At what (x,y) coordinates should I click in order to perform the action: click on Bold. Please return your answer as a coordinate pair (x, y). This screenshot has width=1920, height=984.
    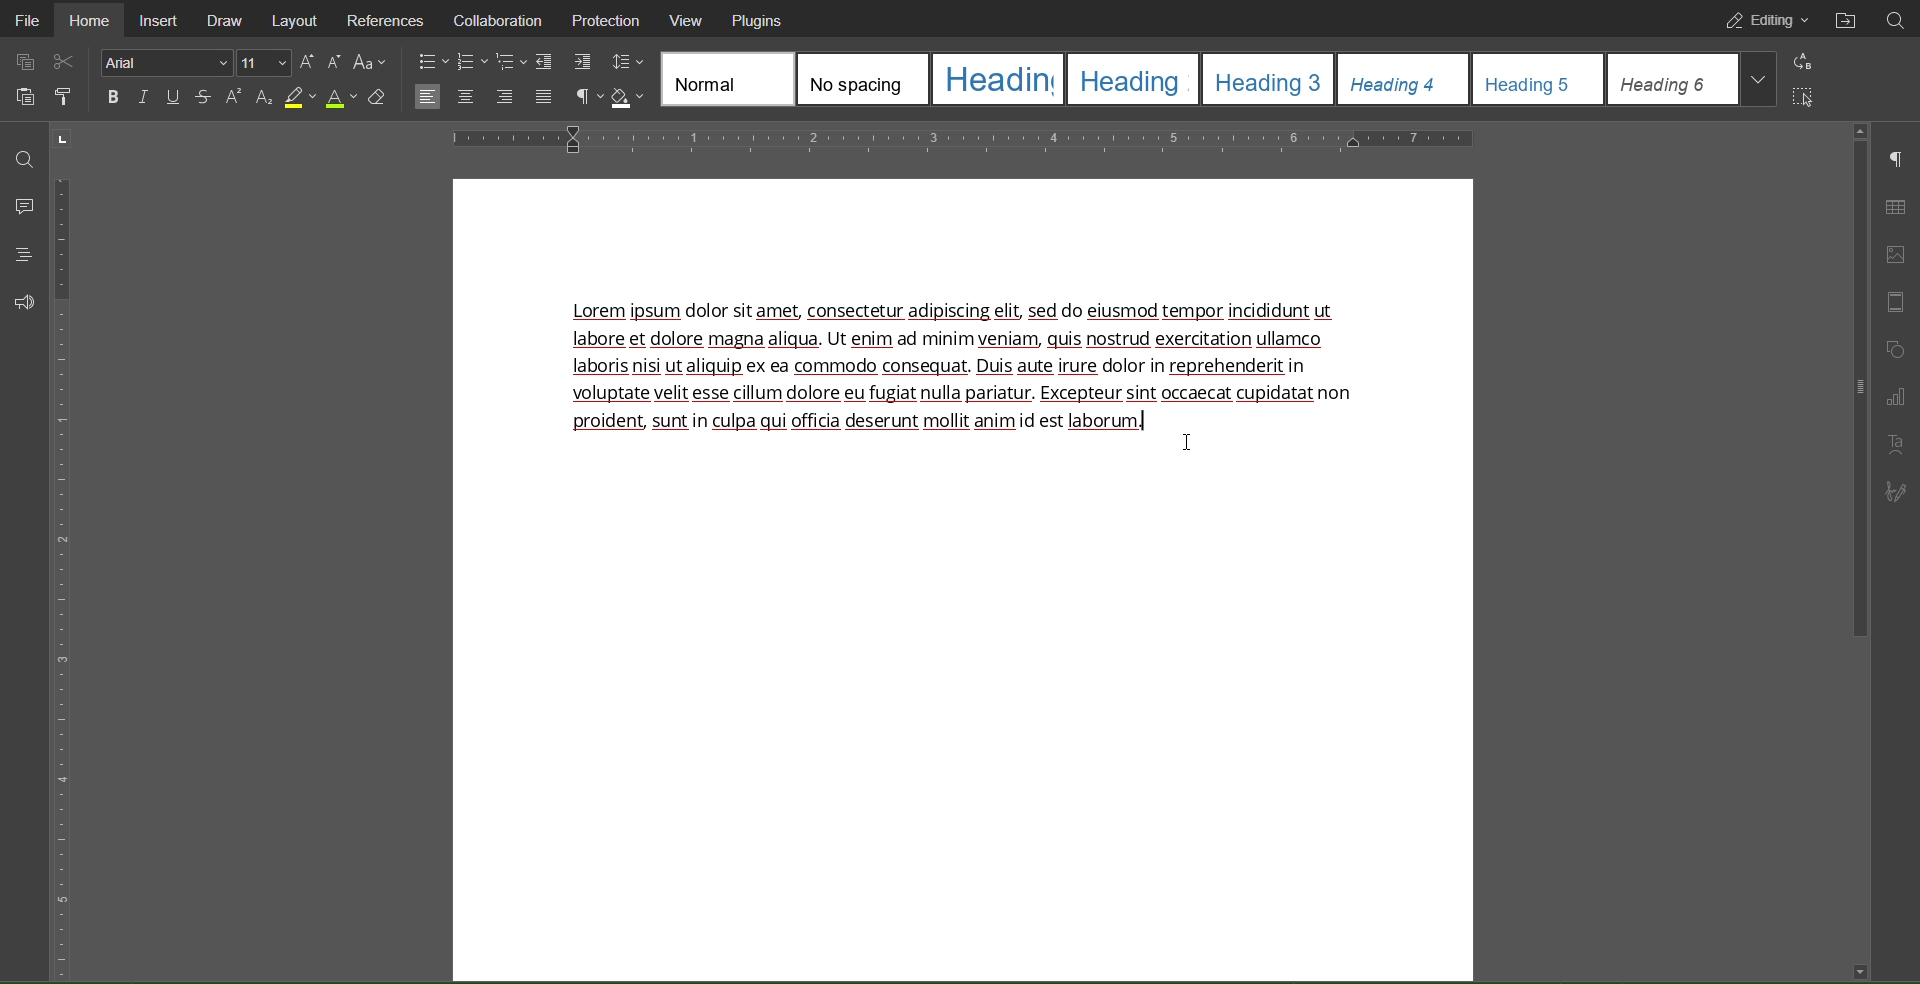
    Looking at the image, I should click on (113, 101).